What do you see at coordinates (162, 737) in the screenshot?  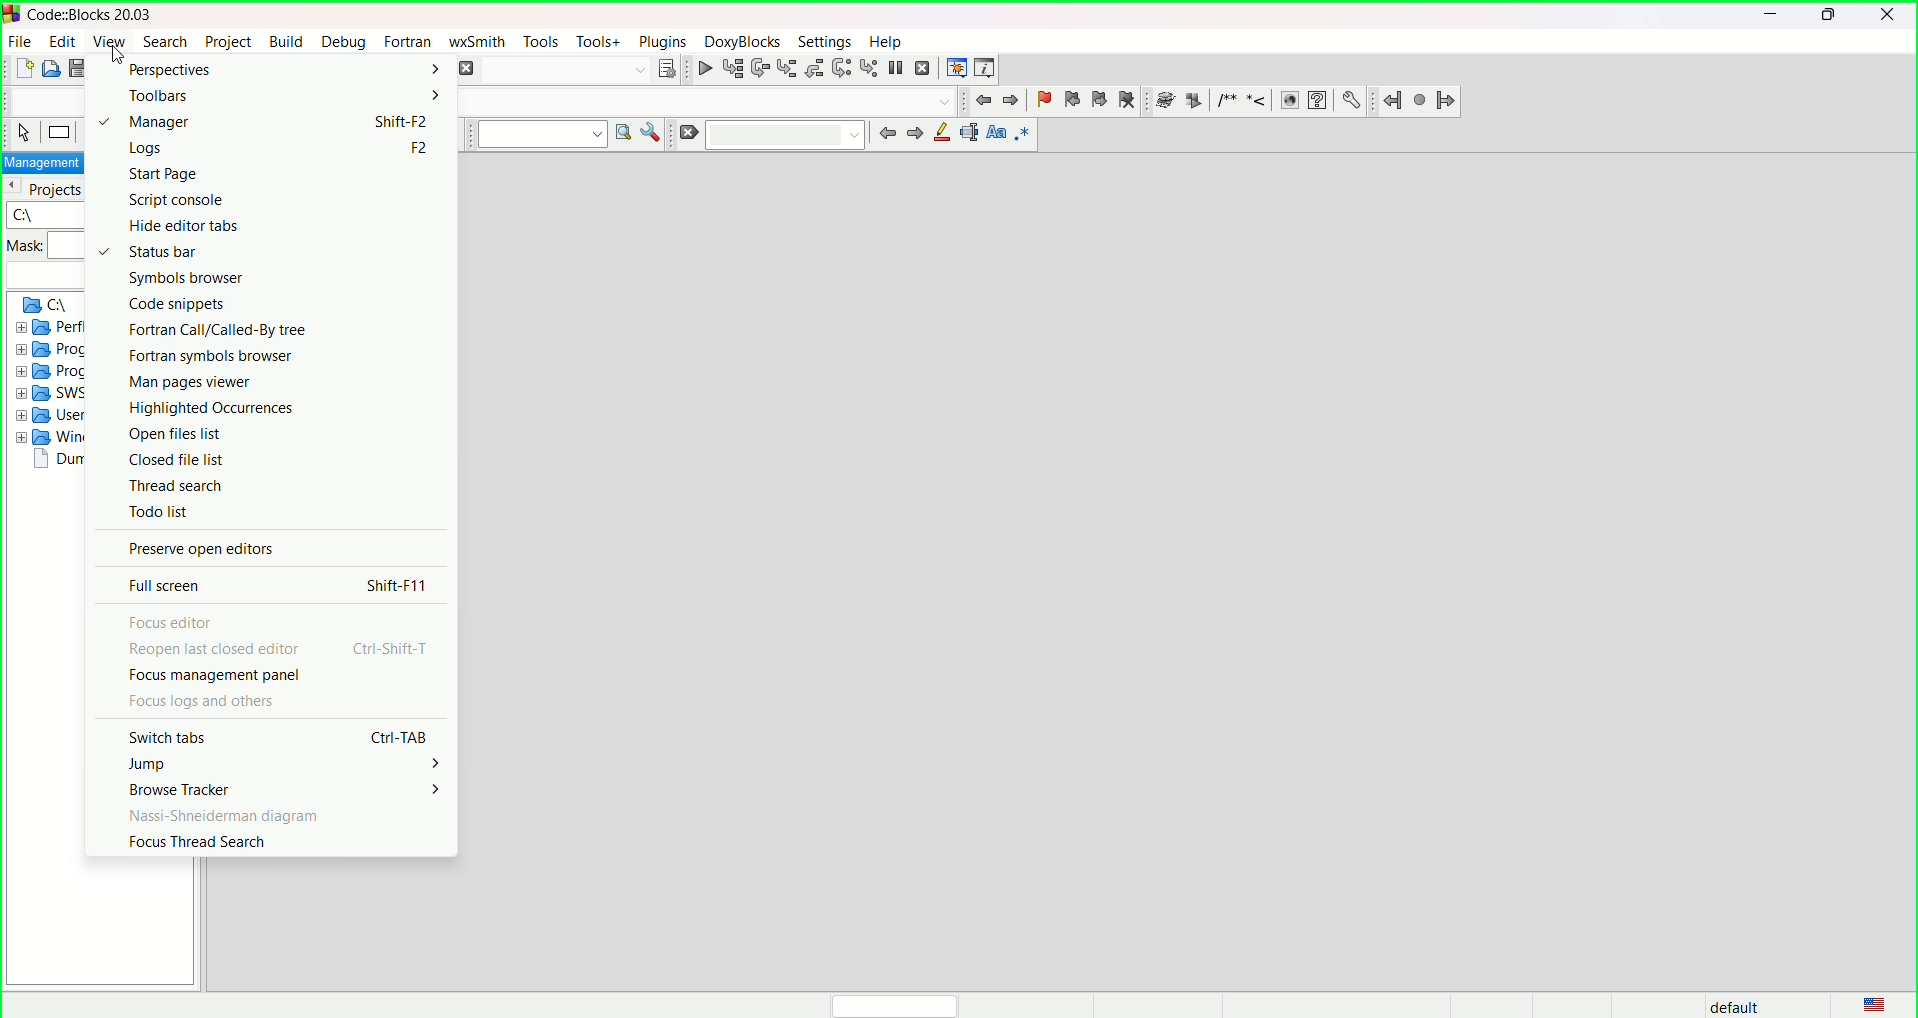 I see `switch tabs` at bounding box center [162, 737].